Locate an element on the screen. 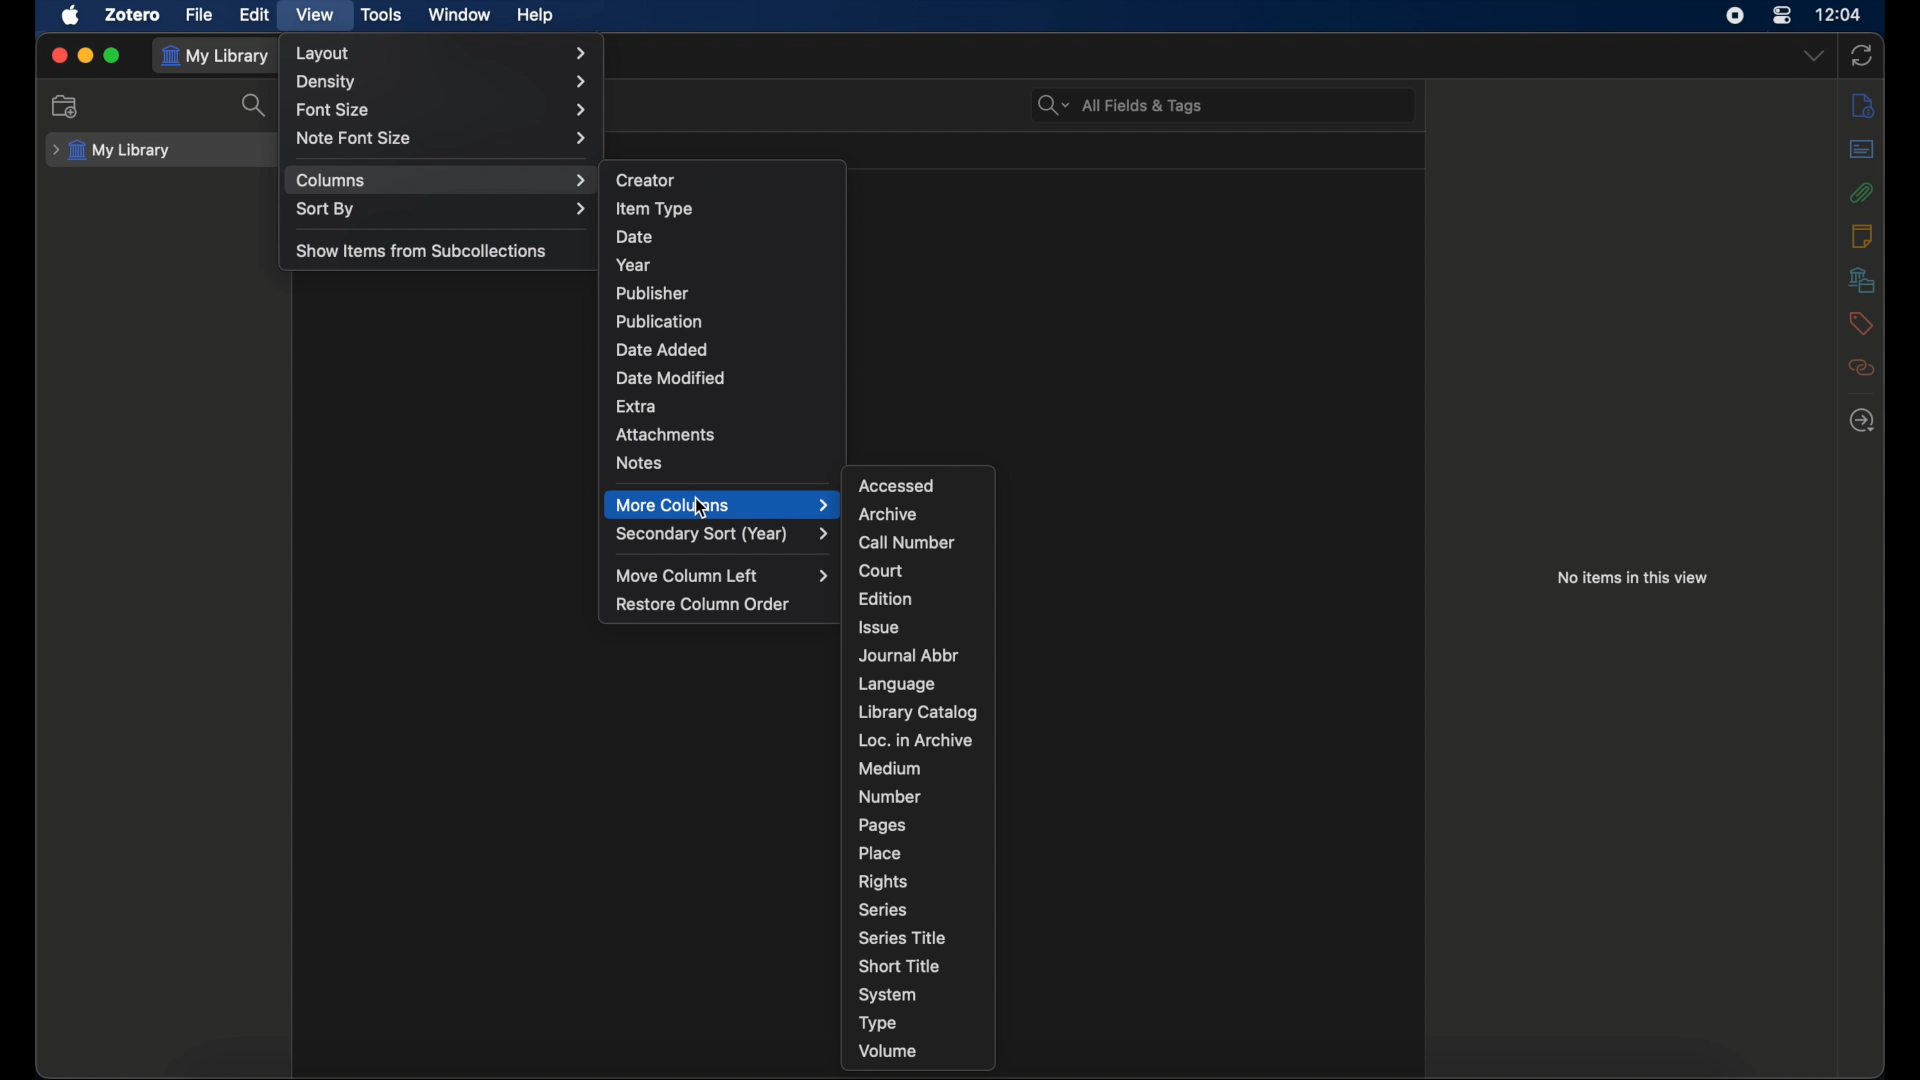 This screenshot has width=1920, height=1080. item type is located at coordinates (654, 208).